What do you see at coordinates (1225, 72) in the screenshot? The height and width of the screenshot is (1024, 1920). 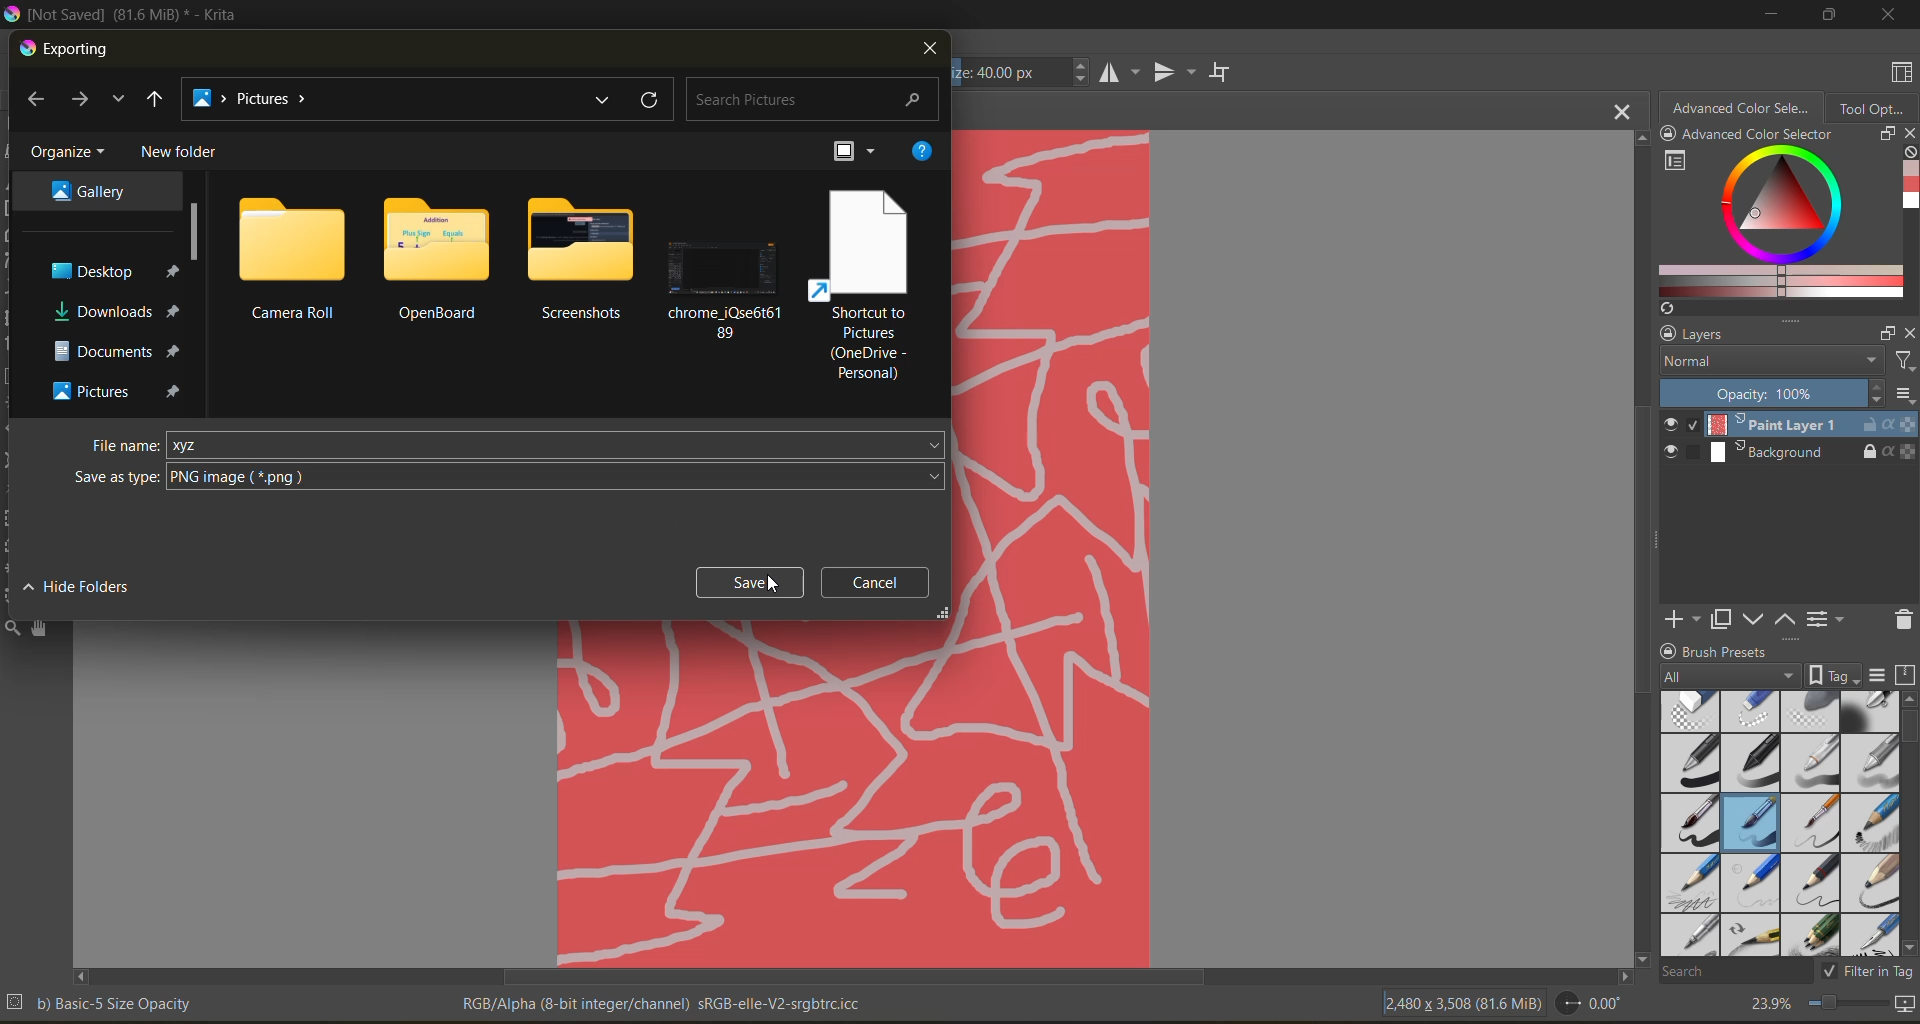 I see `wrap around mode` at bounding box center [1225, 72].